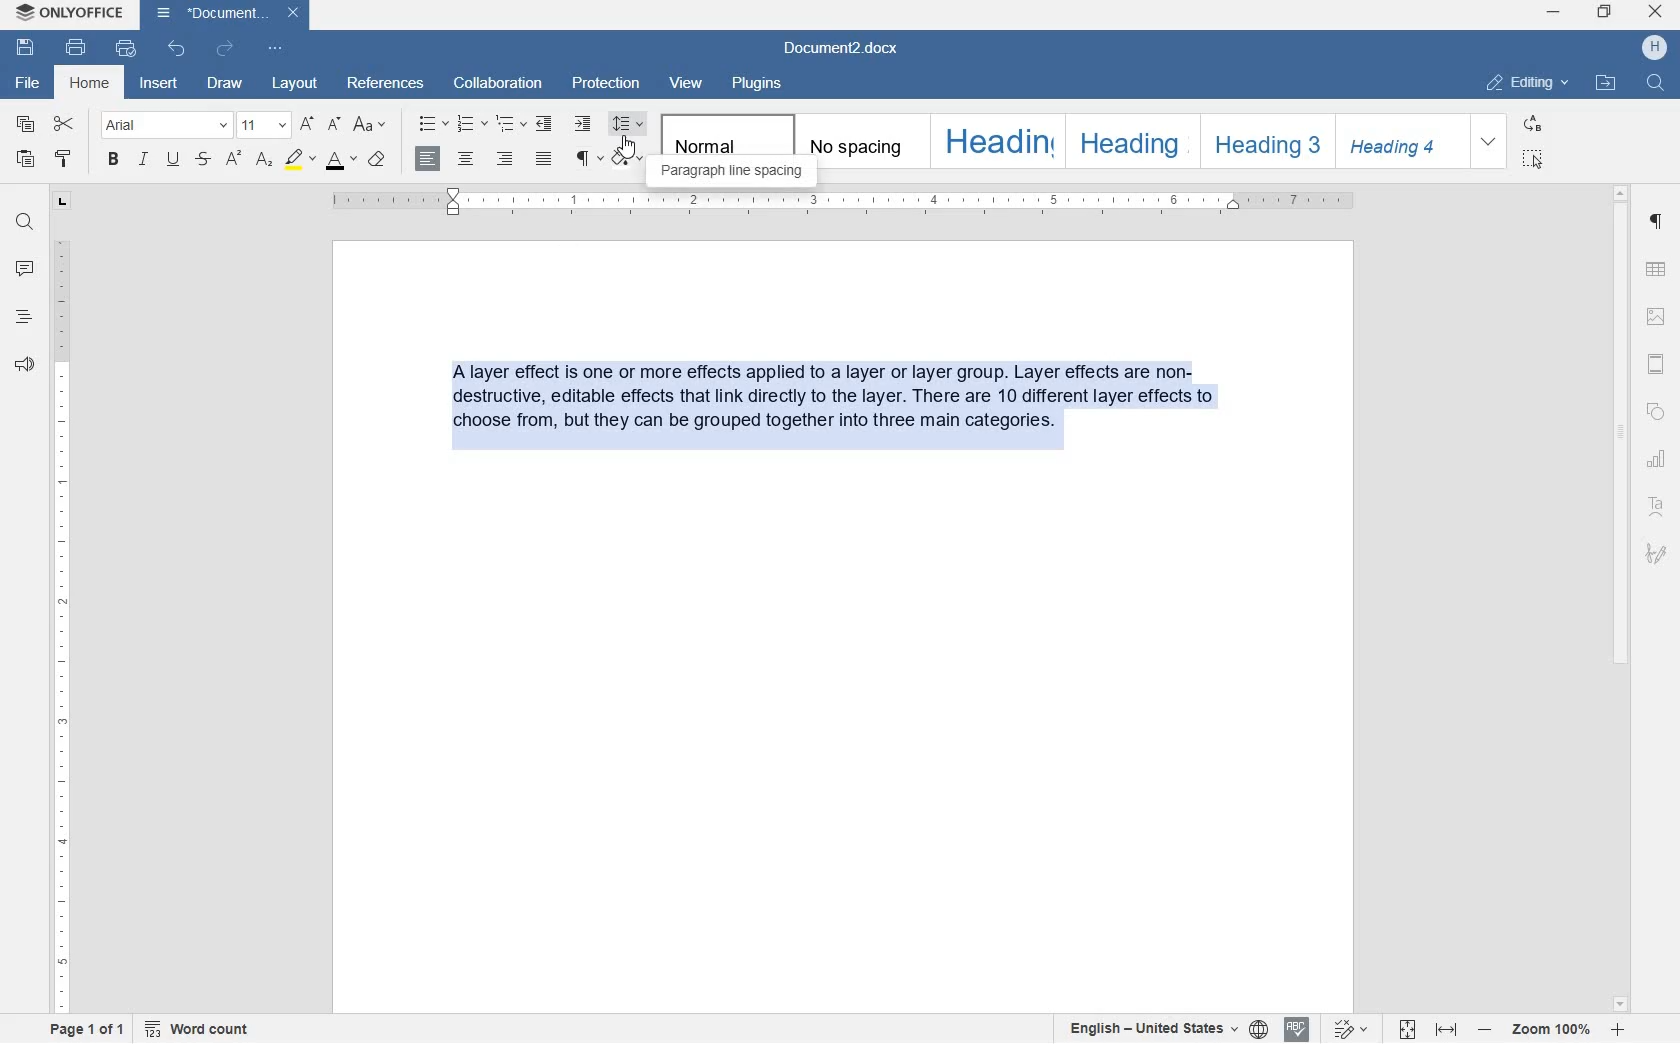  I want to click on block of text written by user highlighted, so click(832, 406).